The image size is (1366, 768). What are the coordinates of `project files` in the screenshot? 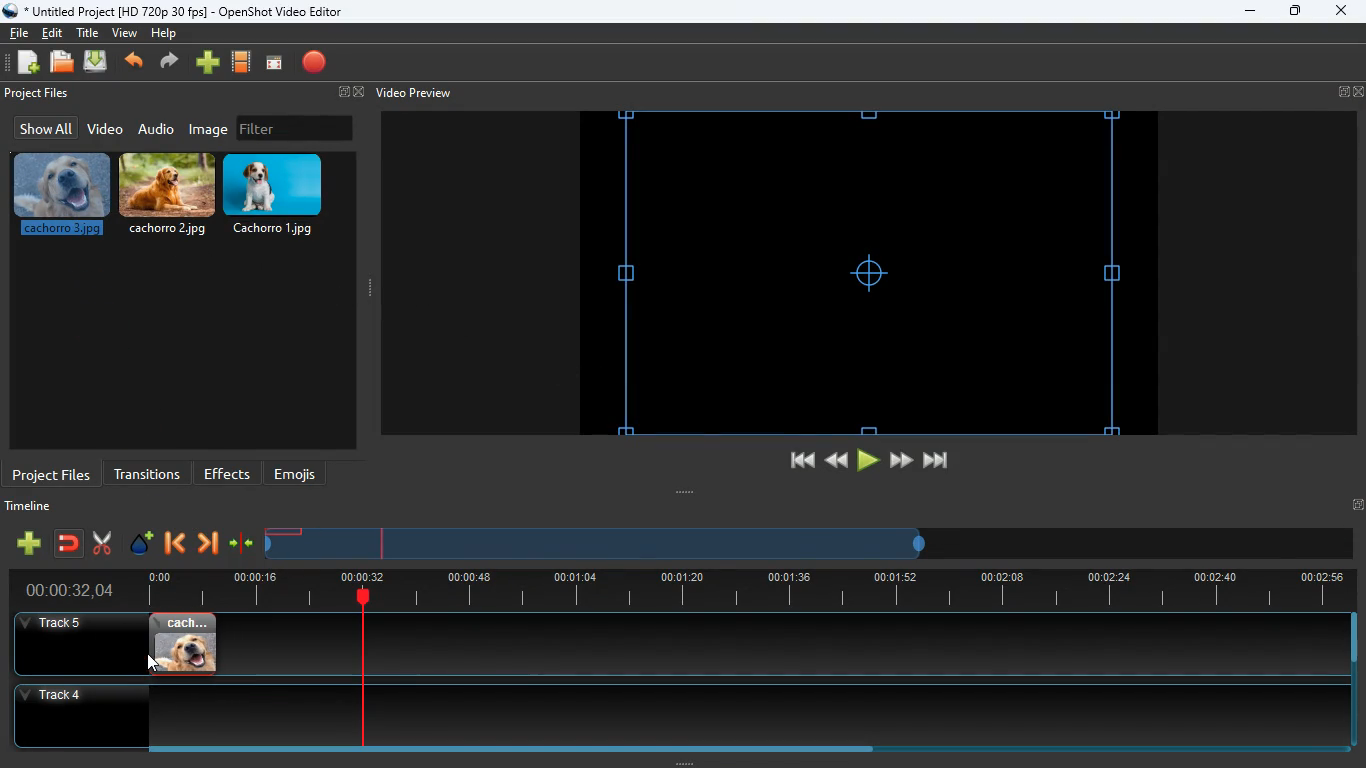 It's located at (52, 473).